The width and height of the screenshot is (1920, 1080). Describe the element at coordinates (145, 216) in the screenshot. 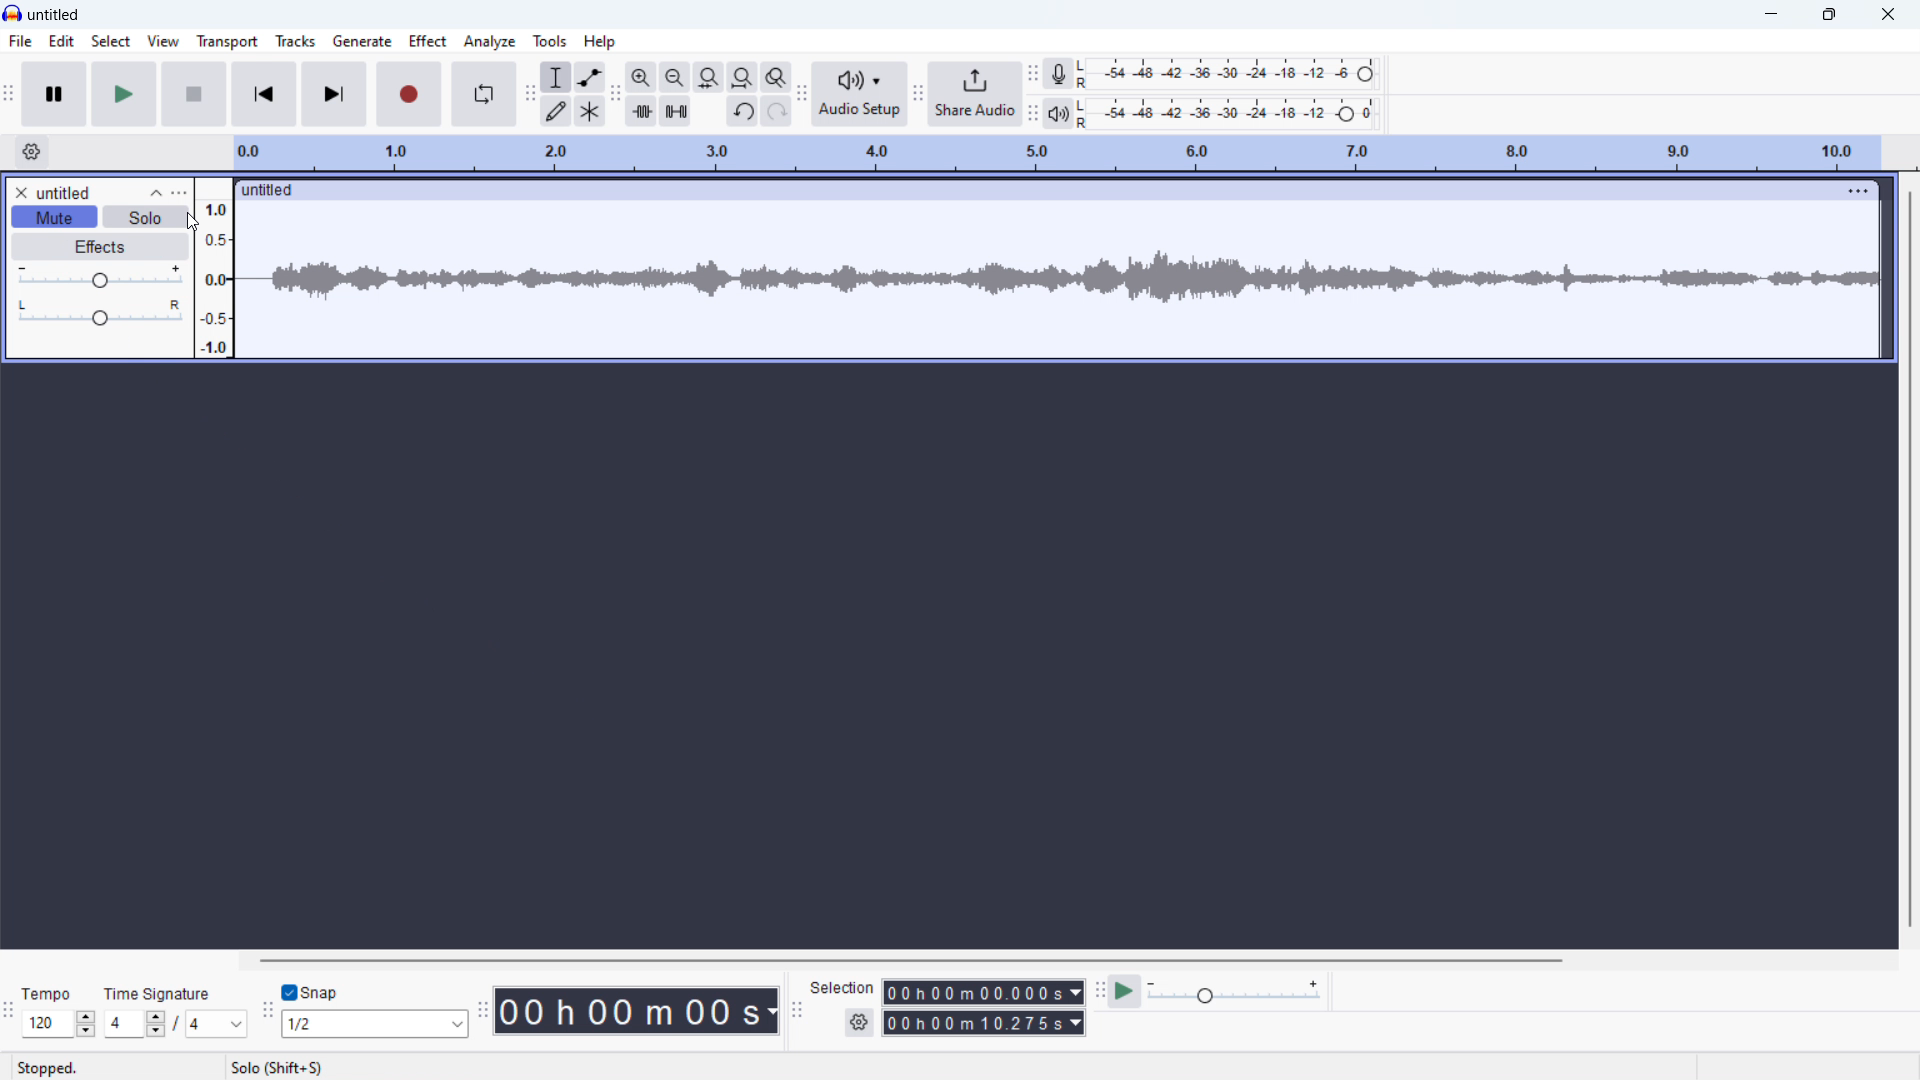

I see `solo` at that location.